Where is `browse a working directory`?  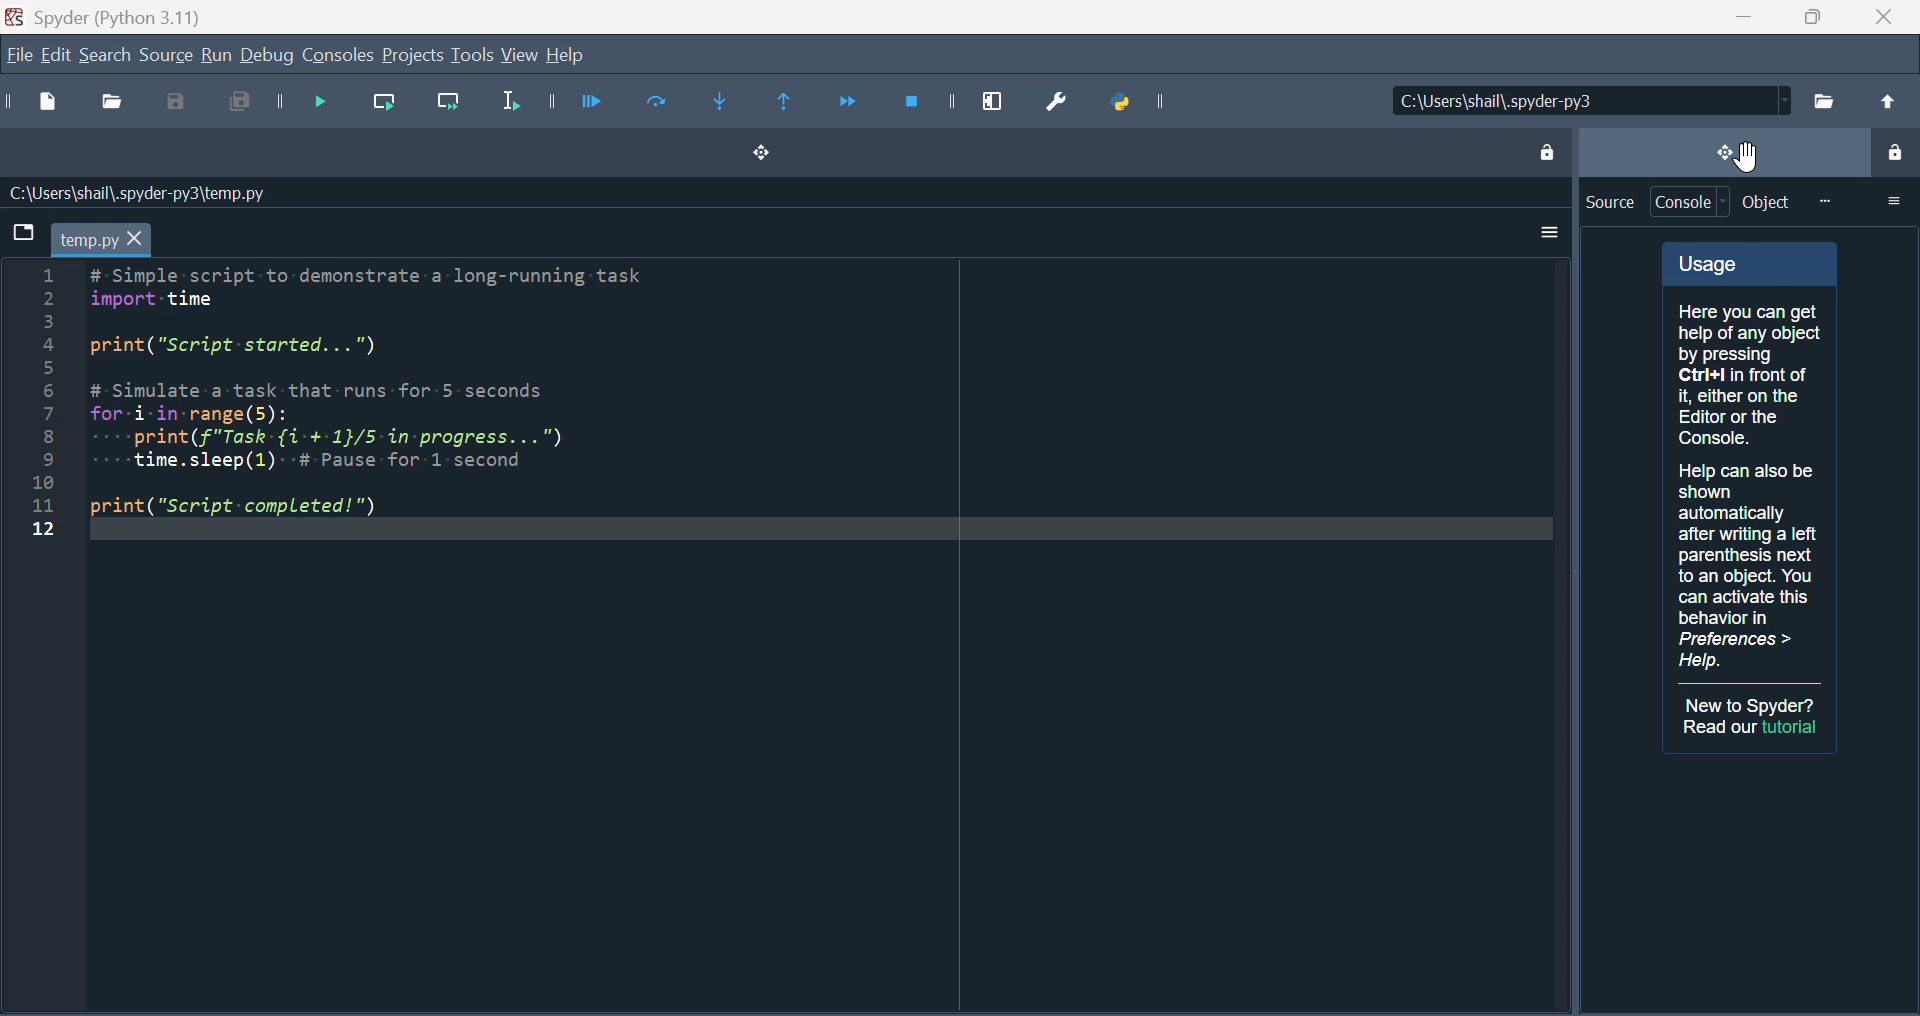
browse a working directory is located at coordinates (1823, 100).